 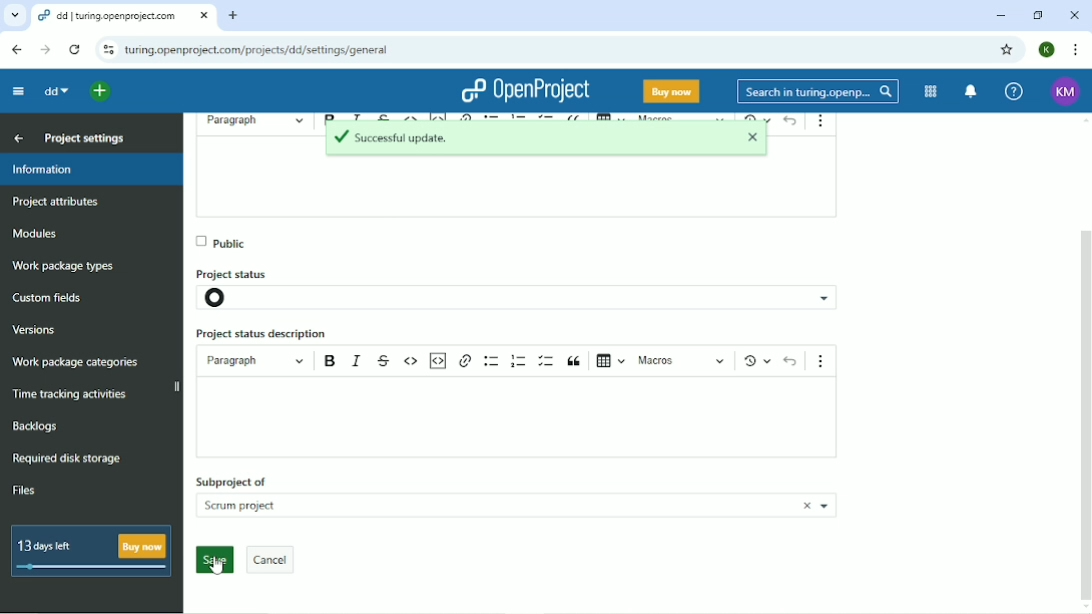 What do you see at coordinates (548, 358) in the screenshot?
I see `to do lisr` at bounding box center [548, 358].